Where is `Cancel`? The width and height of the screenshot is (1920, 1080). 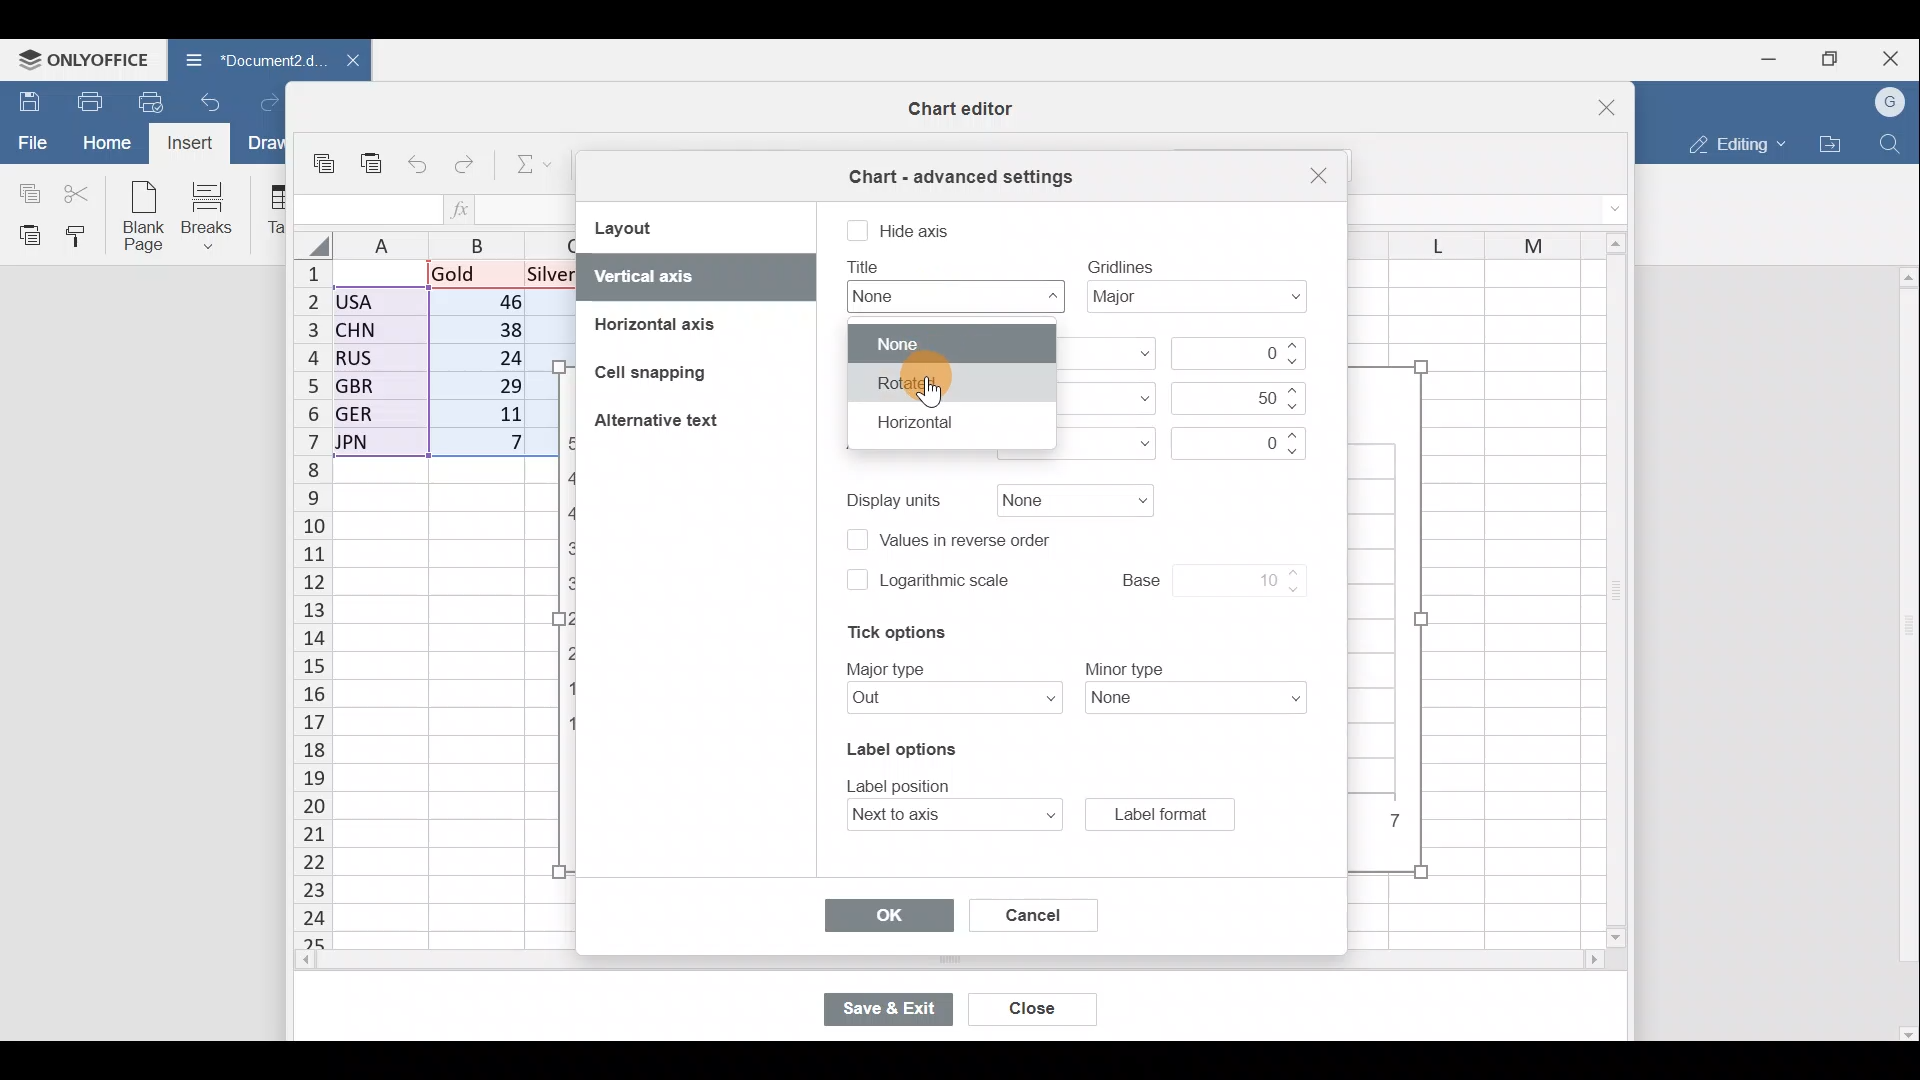 Cancel is located at coordinates (1024, 911).